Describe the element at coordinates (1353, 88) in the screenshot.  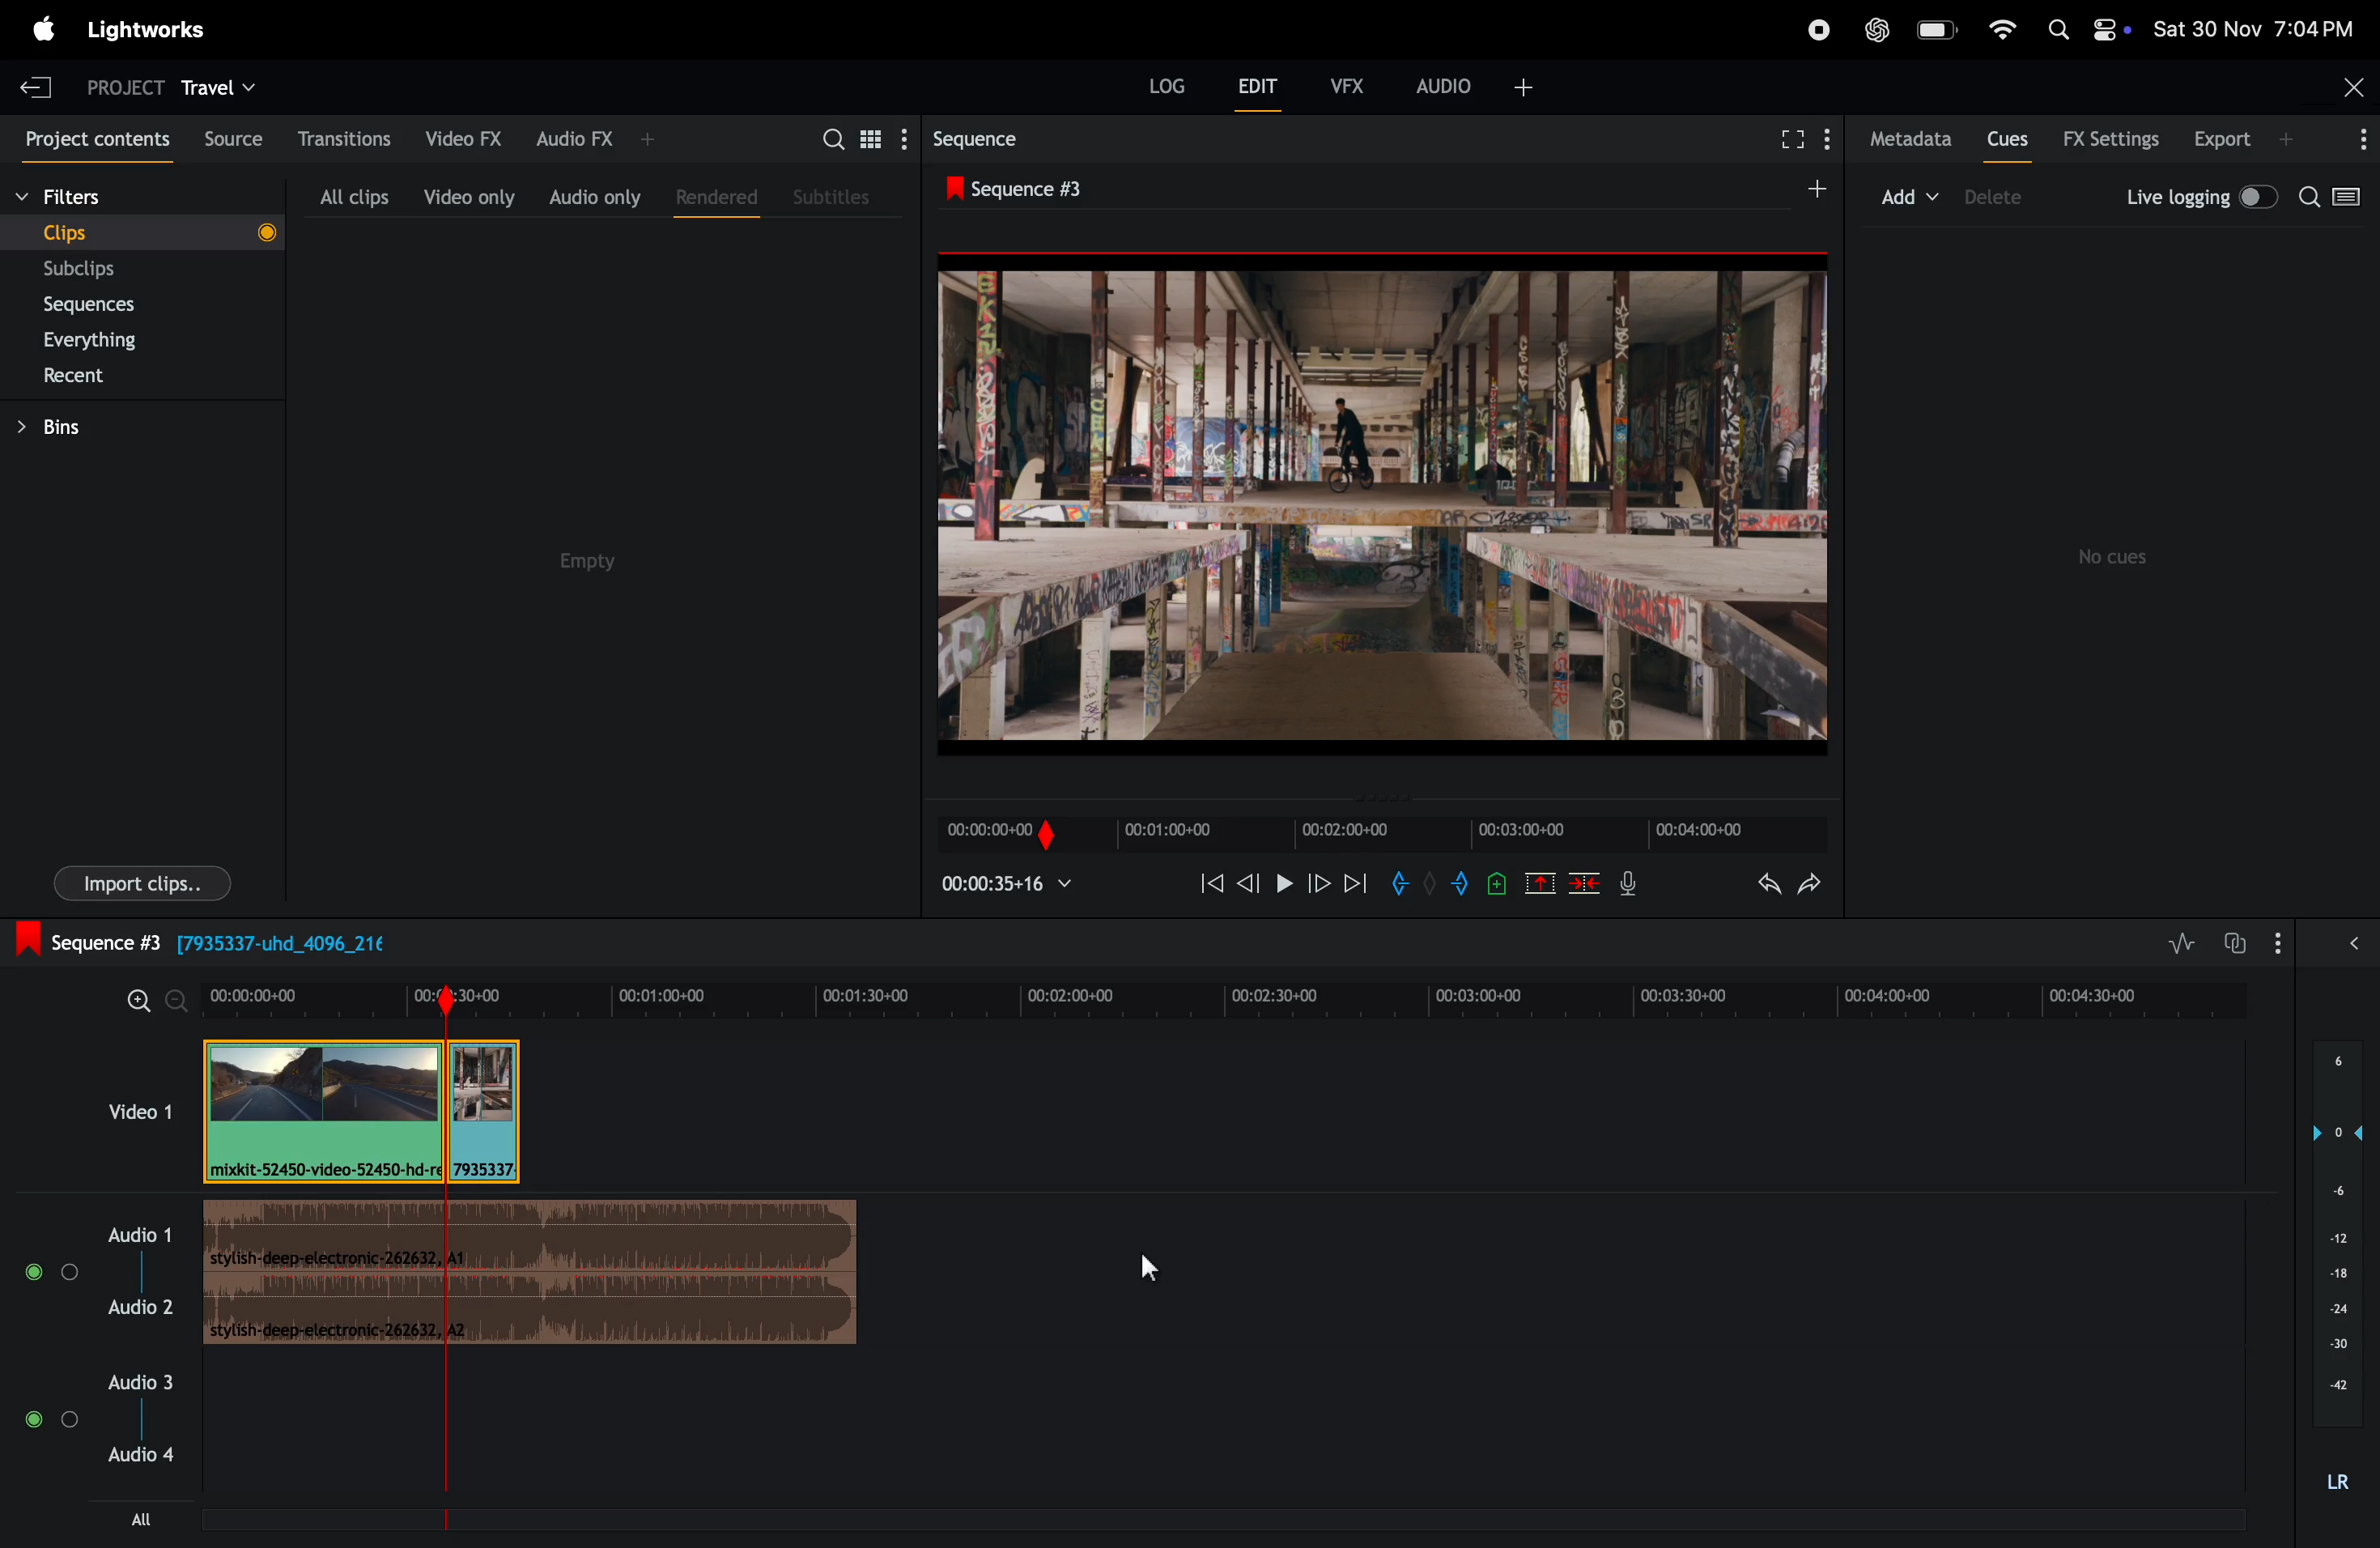
I see `vfx` at that location.